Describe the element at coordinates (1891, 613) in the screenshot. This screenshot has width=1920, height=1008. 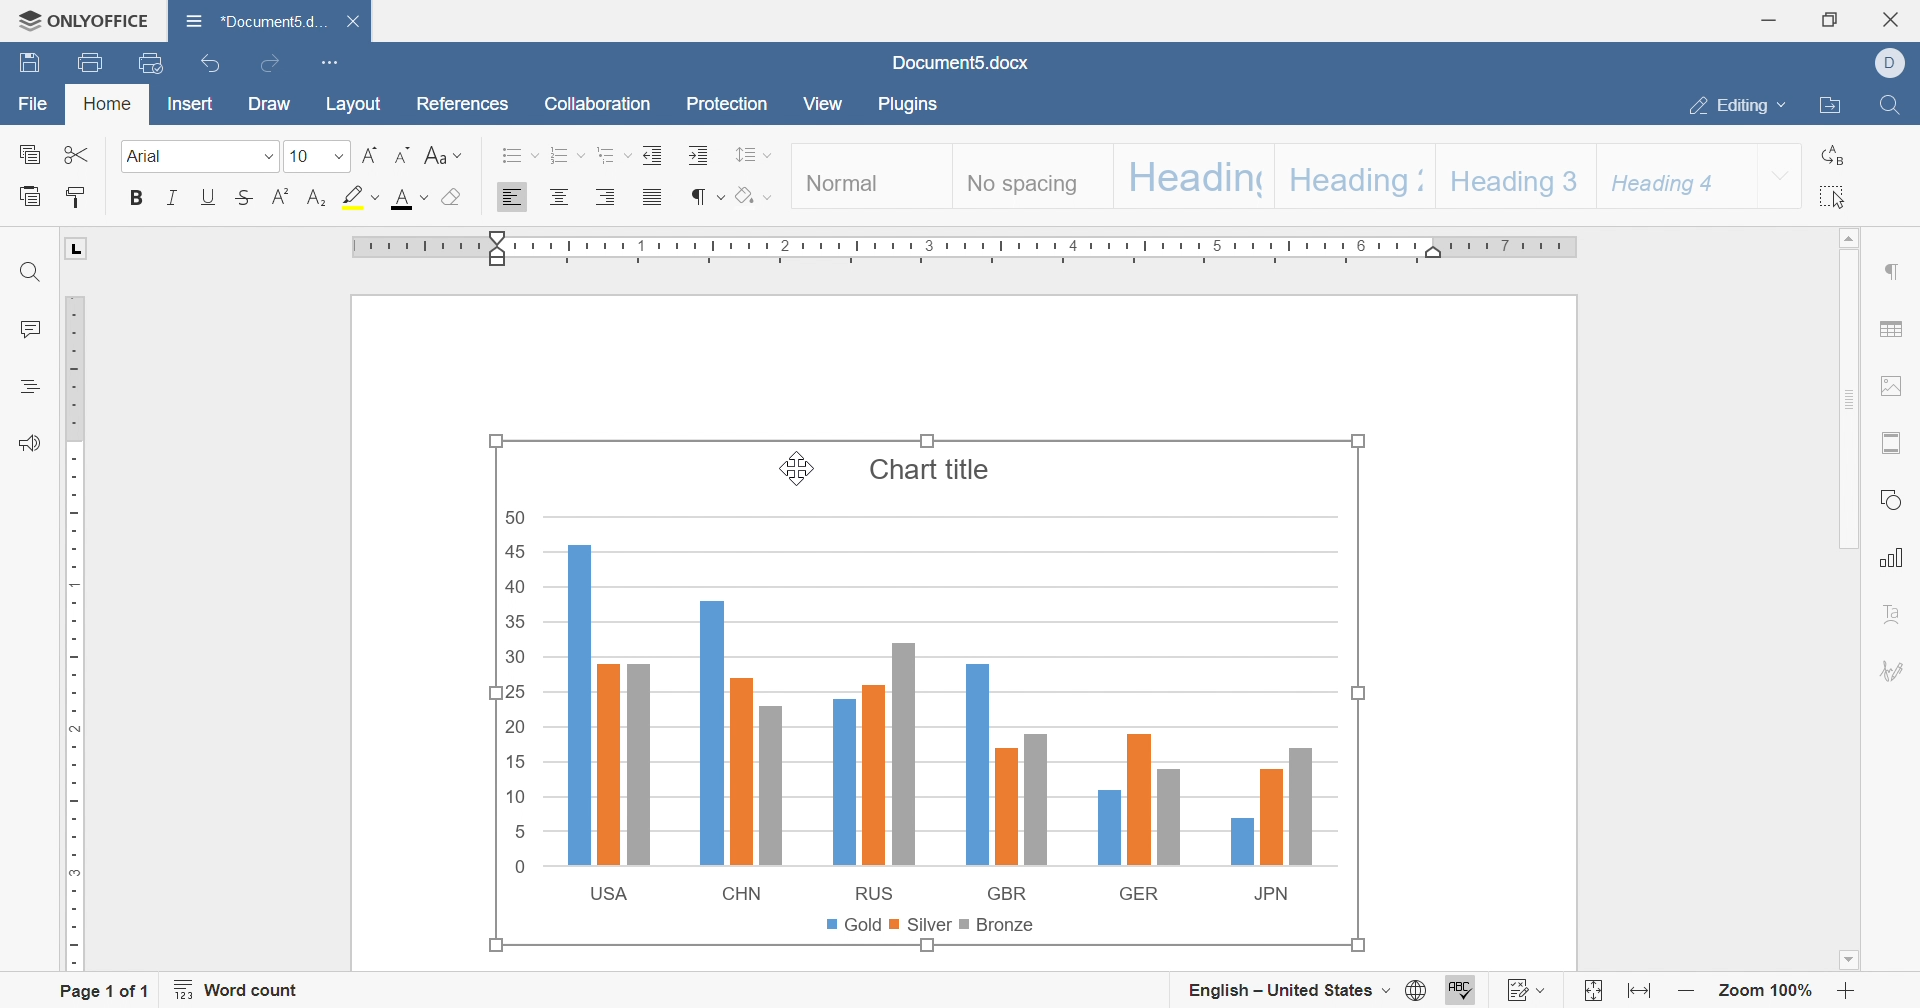
I see `text art settings` at that location.